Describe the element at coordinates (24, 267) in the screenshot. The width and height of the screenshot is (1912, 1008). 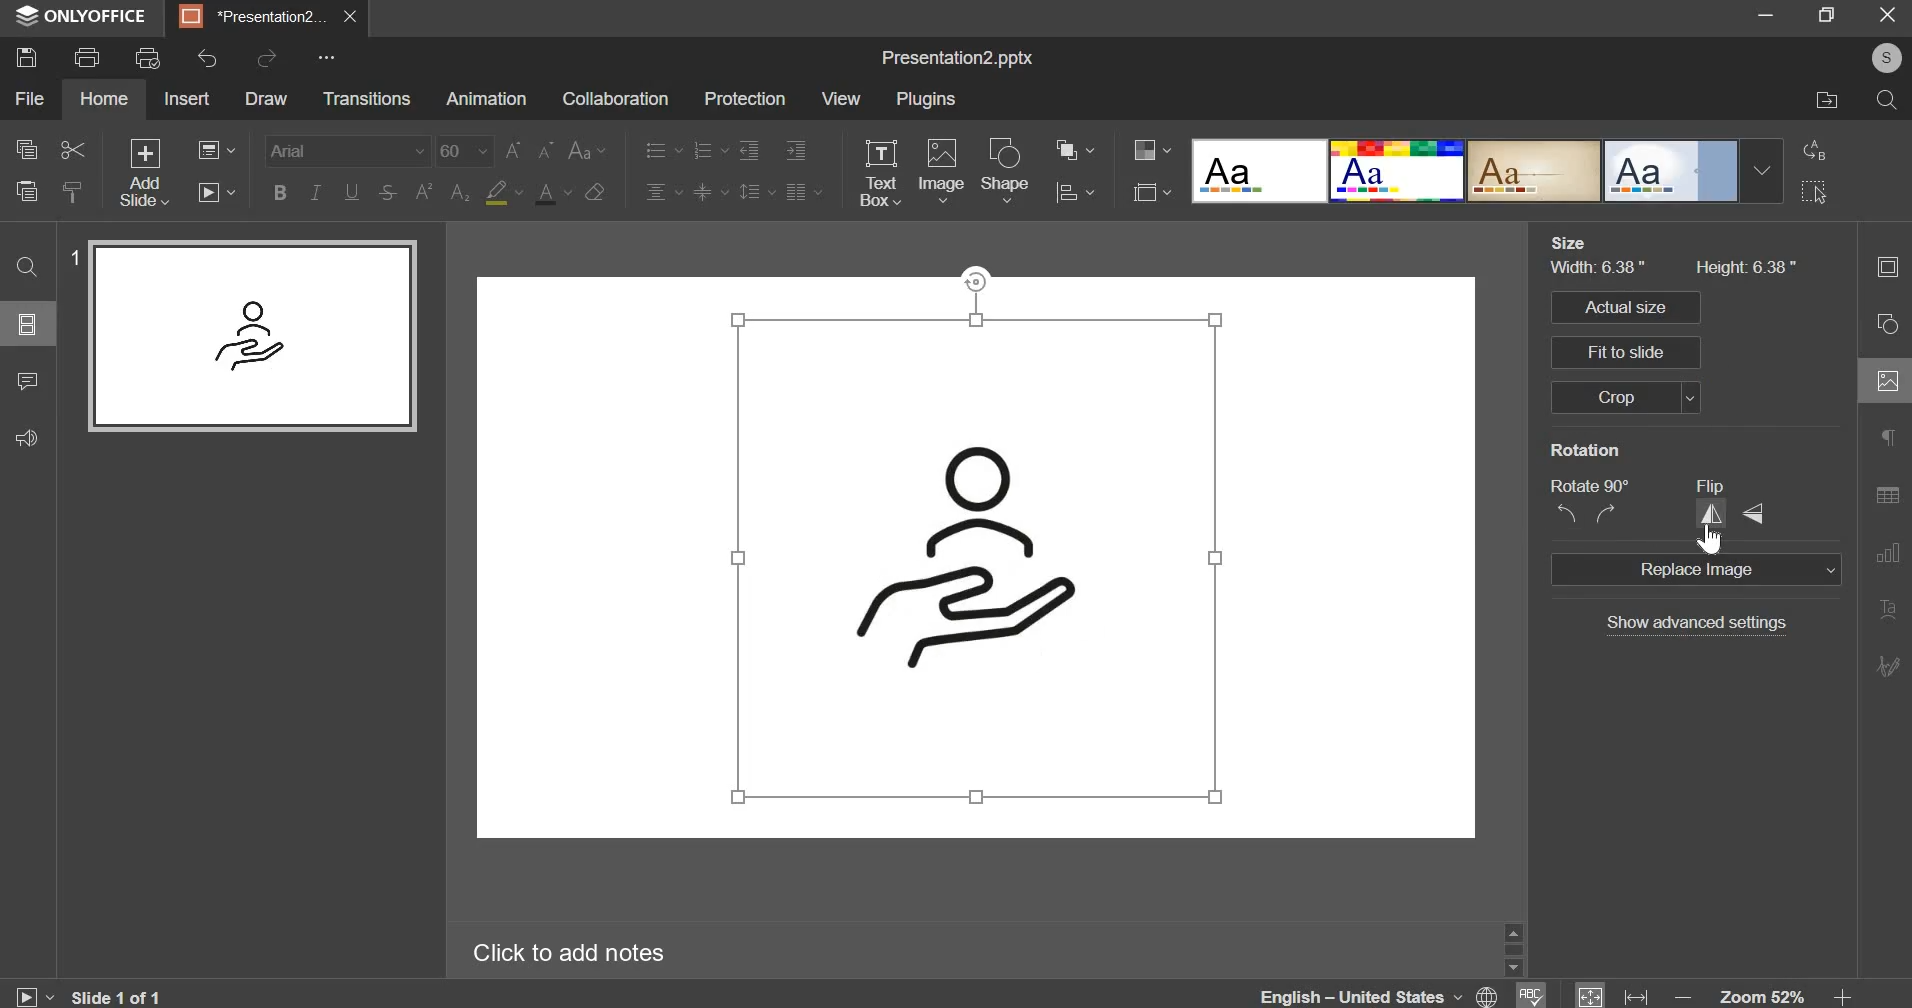
I see `find` at that location.